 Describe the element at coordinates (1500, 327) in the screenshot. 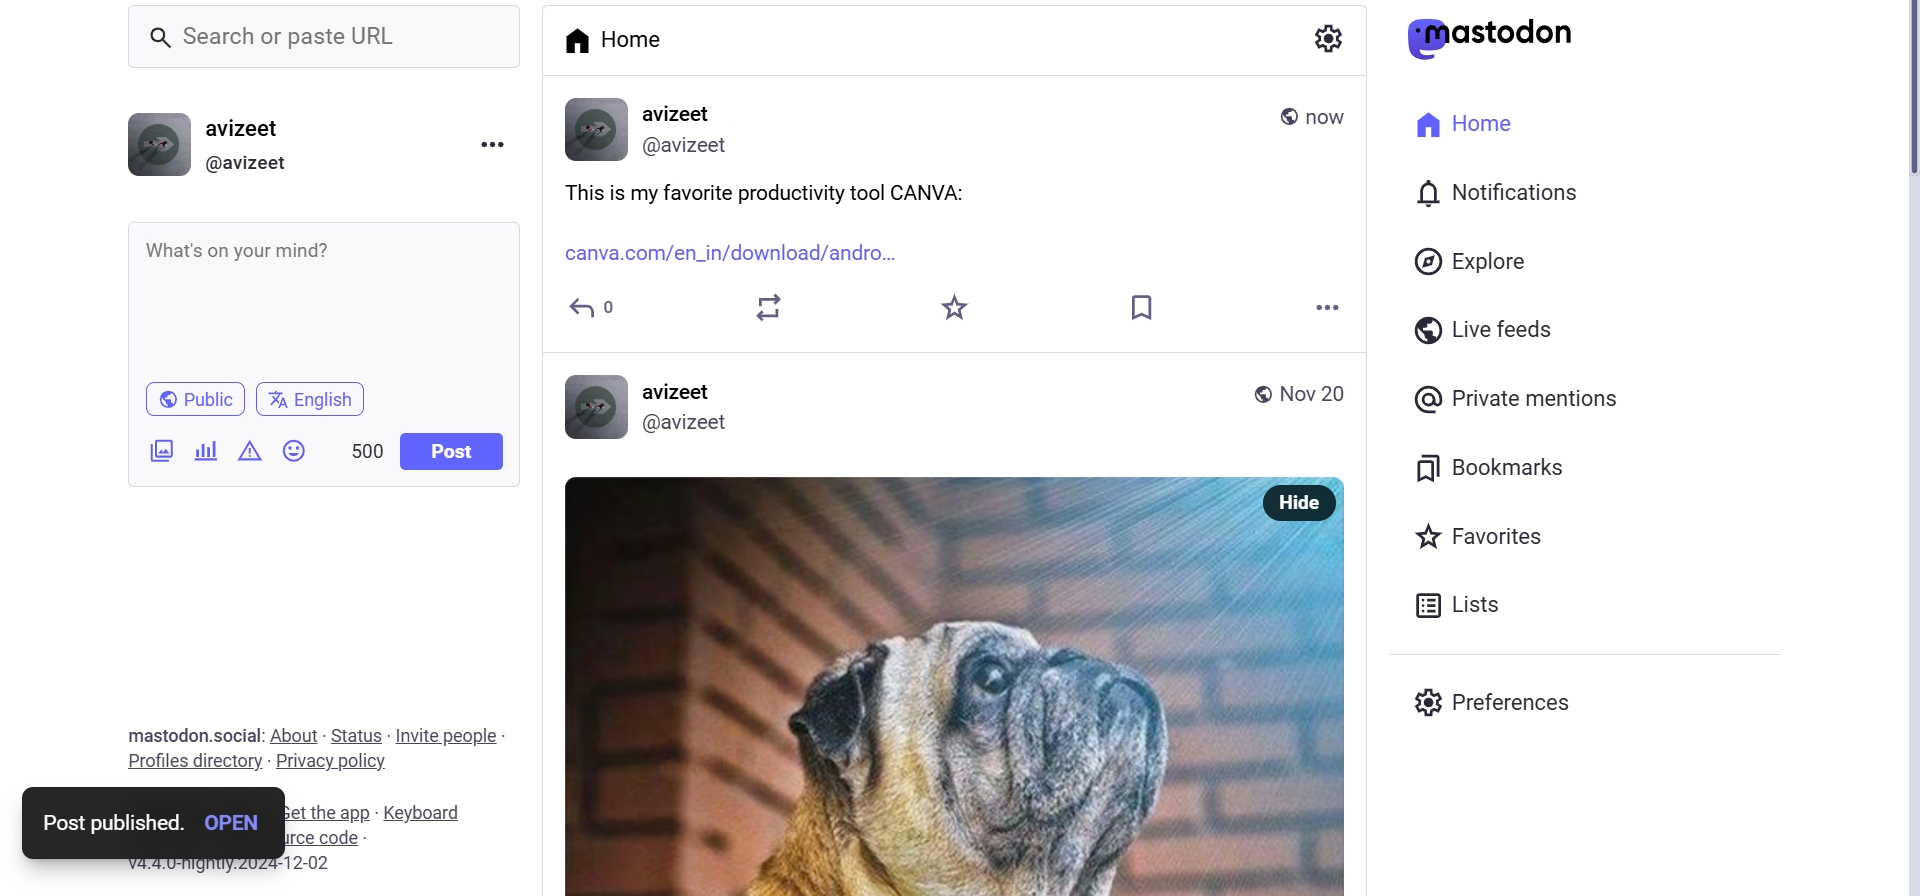

I see `live feeds` at that location.